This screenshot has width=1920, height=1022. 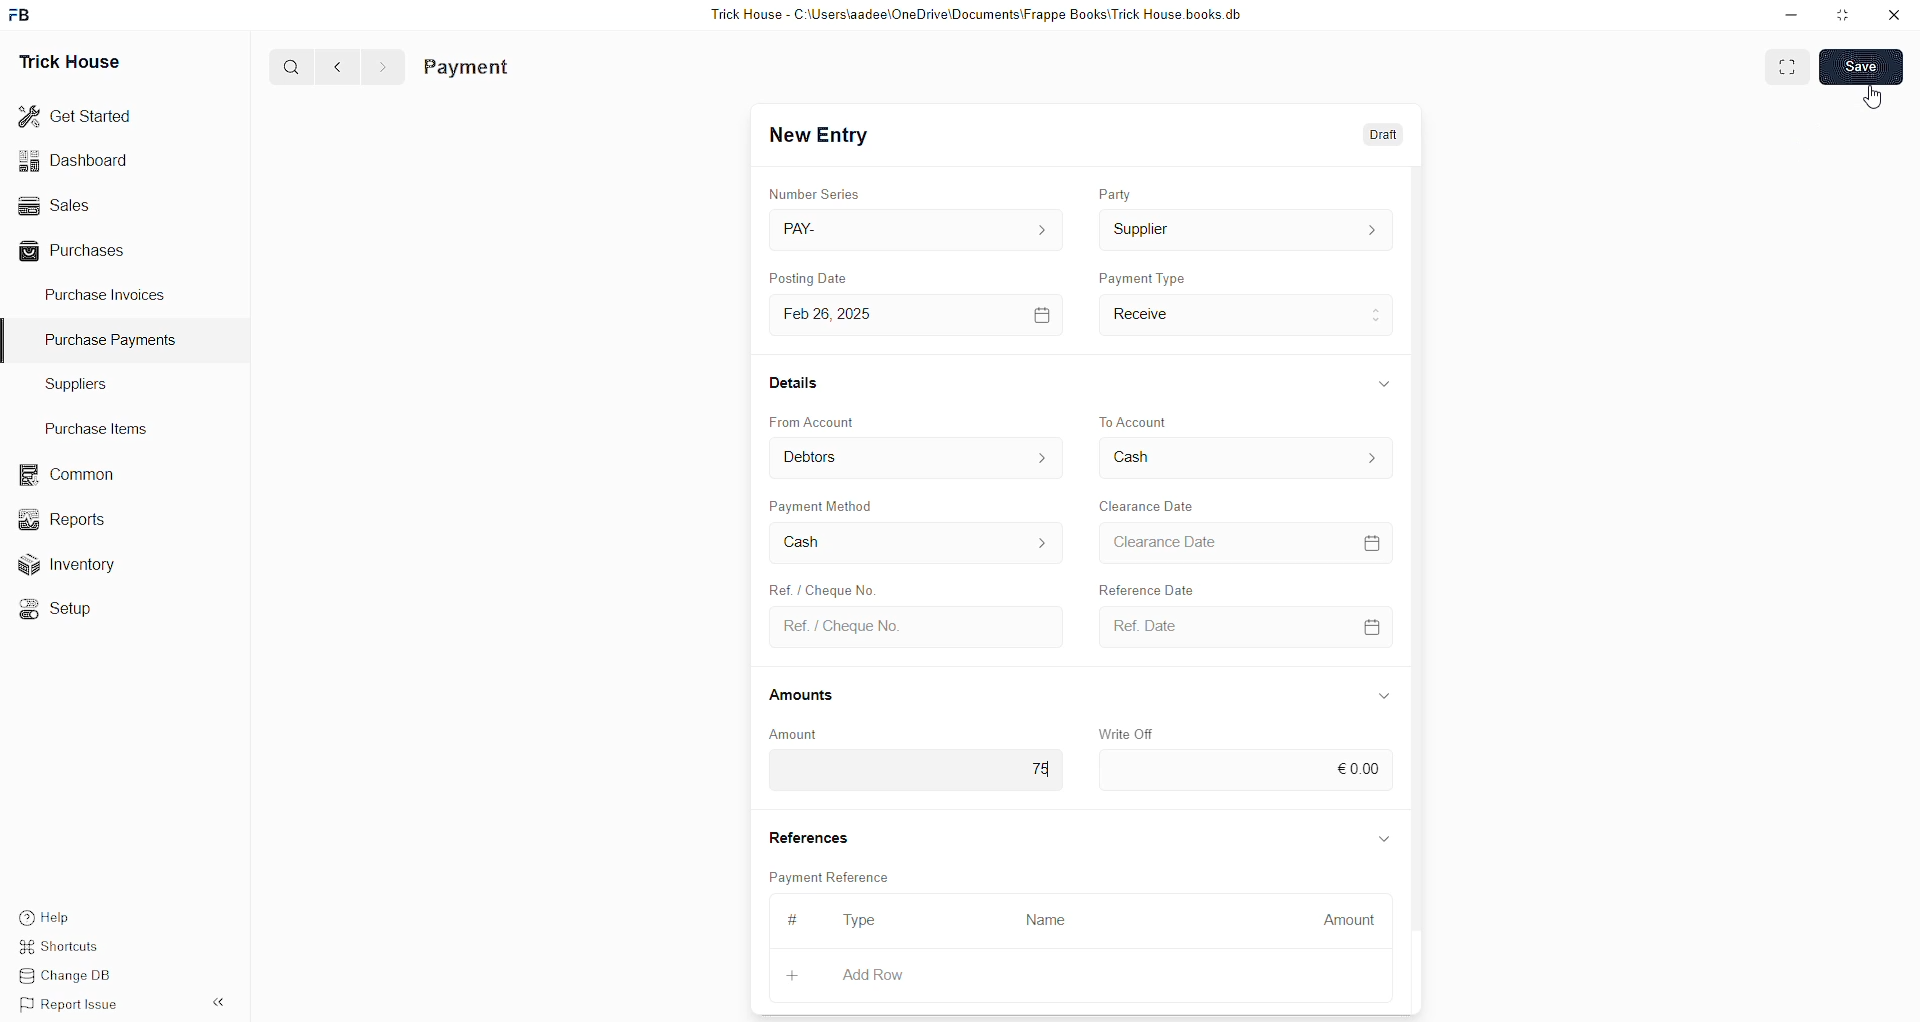 What do you see at coordinates (823, 275) in the screenshot?
I see `Posting Date` at bounding box center [823, 275].